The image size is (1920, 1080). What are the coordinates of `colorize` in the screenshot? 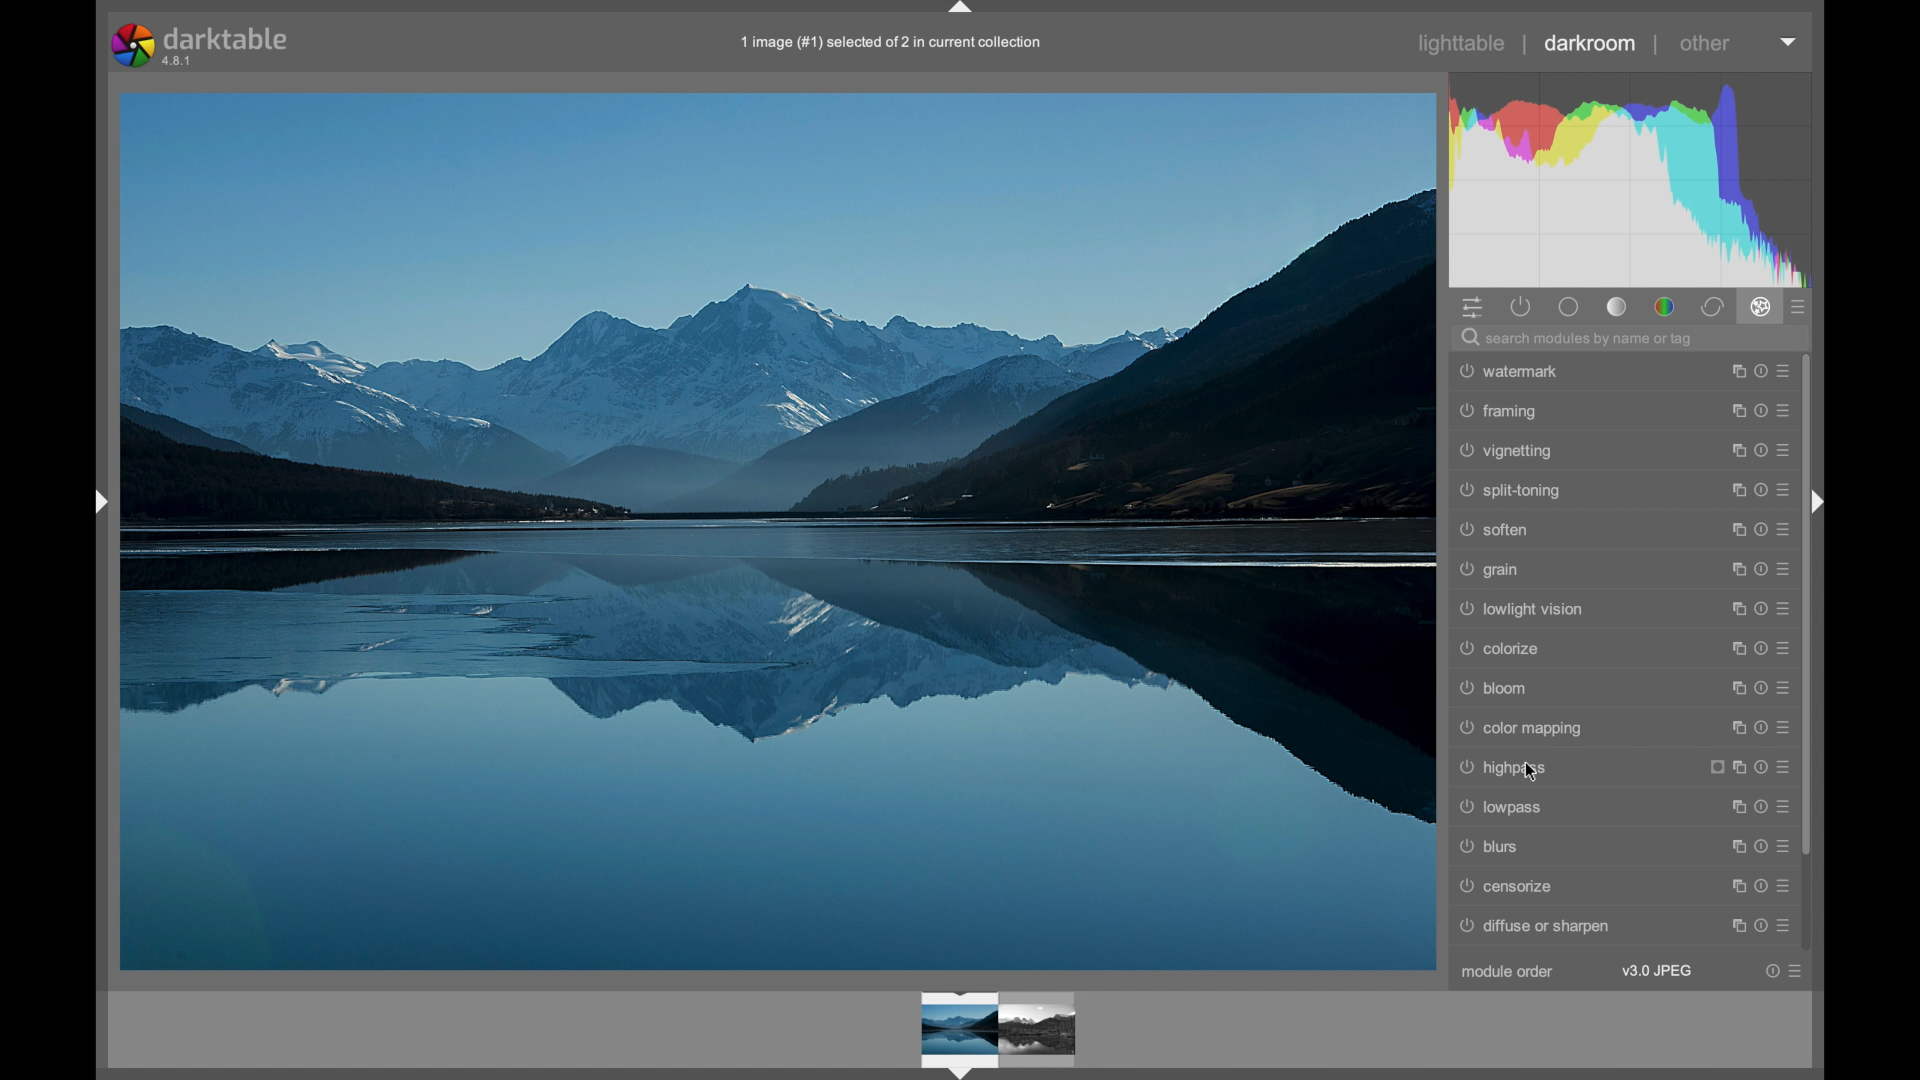 It's located at (1499, 648).